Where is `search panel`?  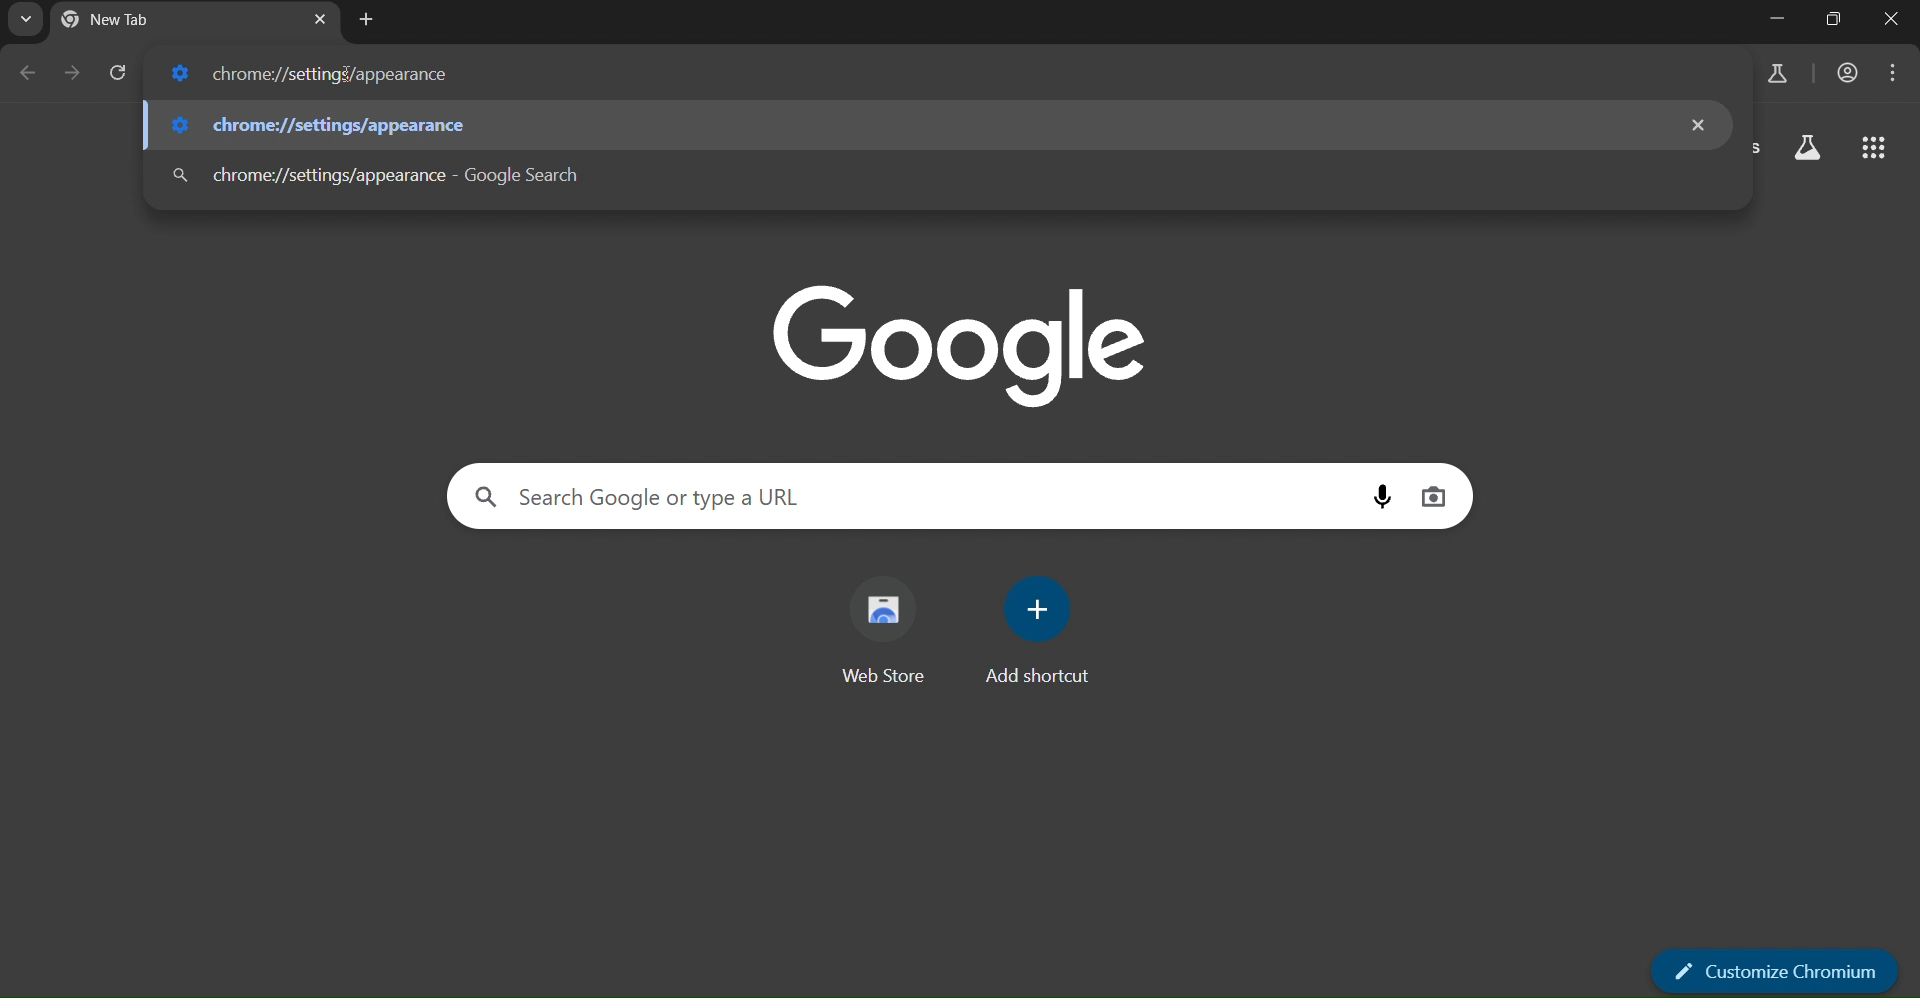 search panel is located at coordinates (647, 495).